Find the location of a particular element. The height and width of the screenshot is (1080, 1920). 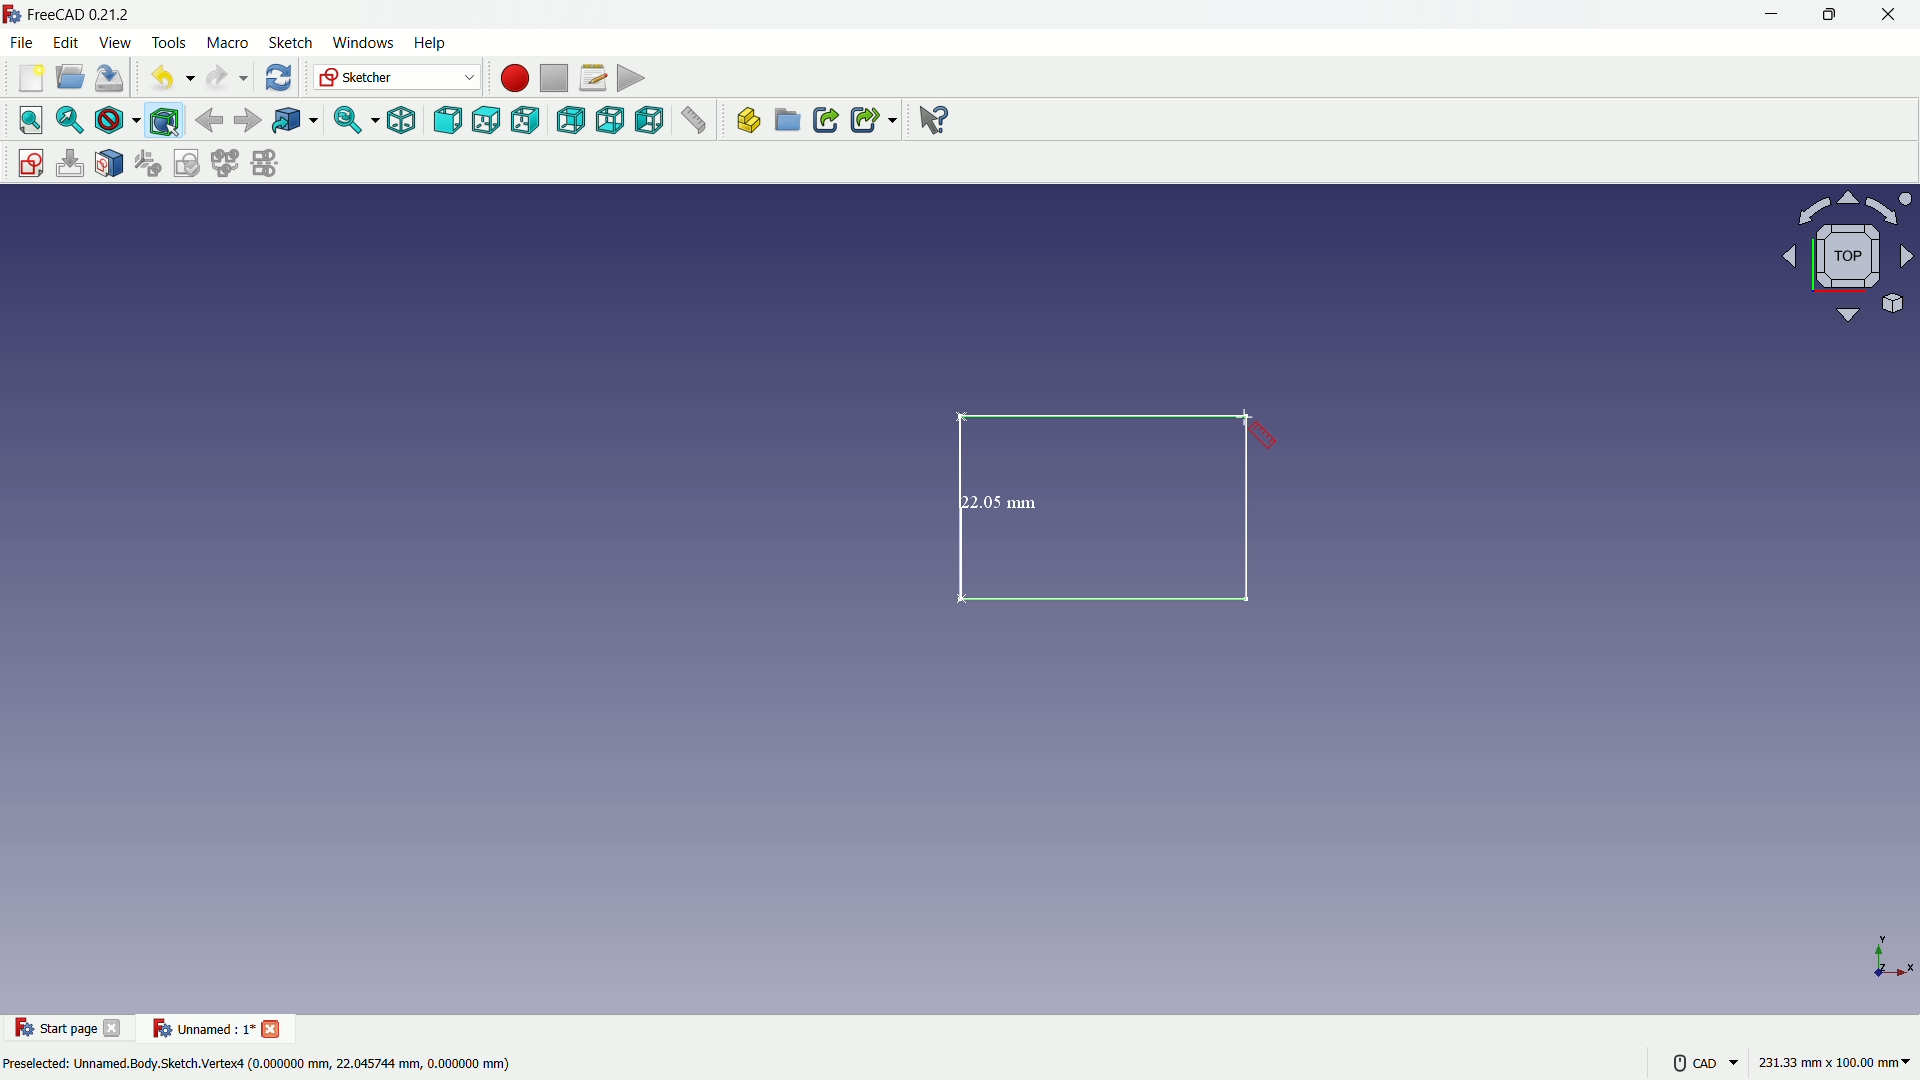

close app is located at coordinates (1894, 15).